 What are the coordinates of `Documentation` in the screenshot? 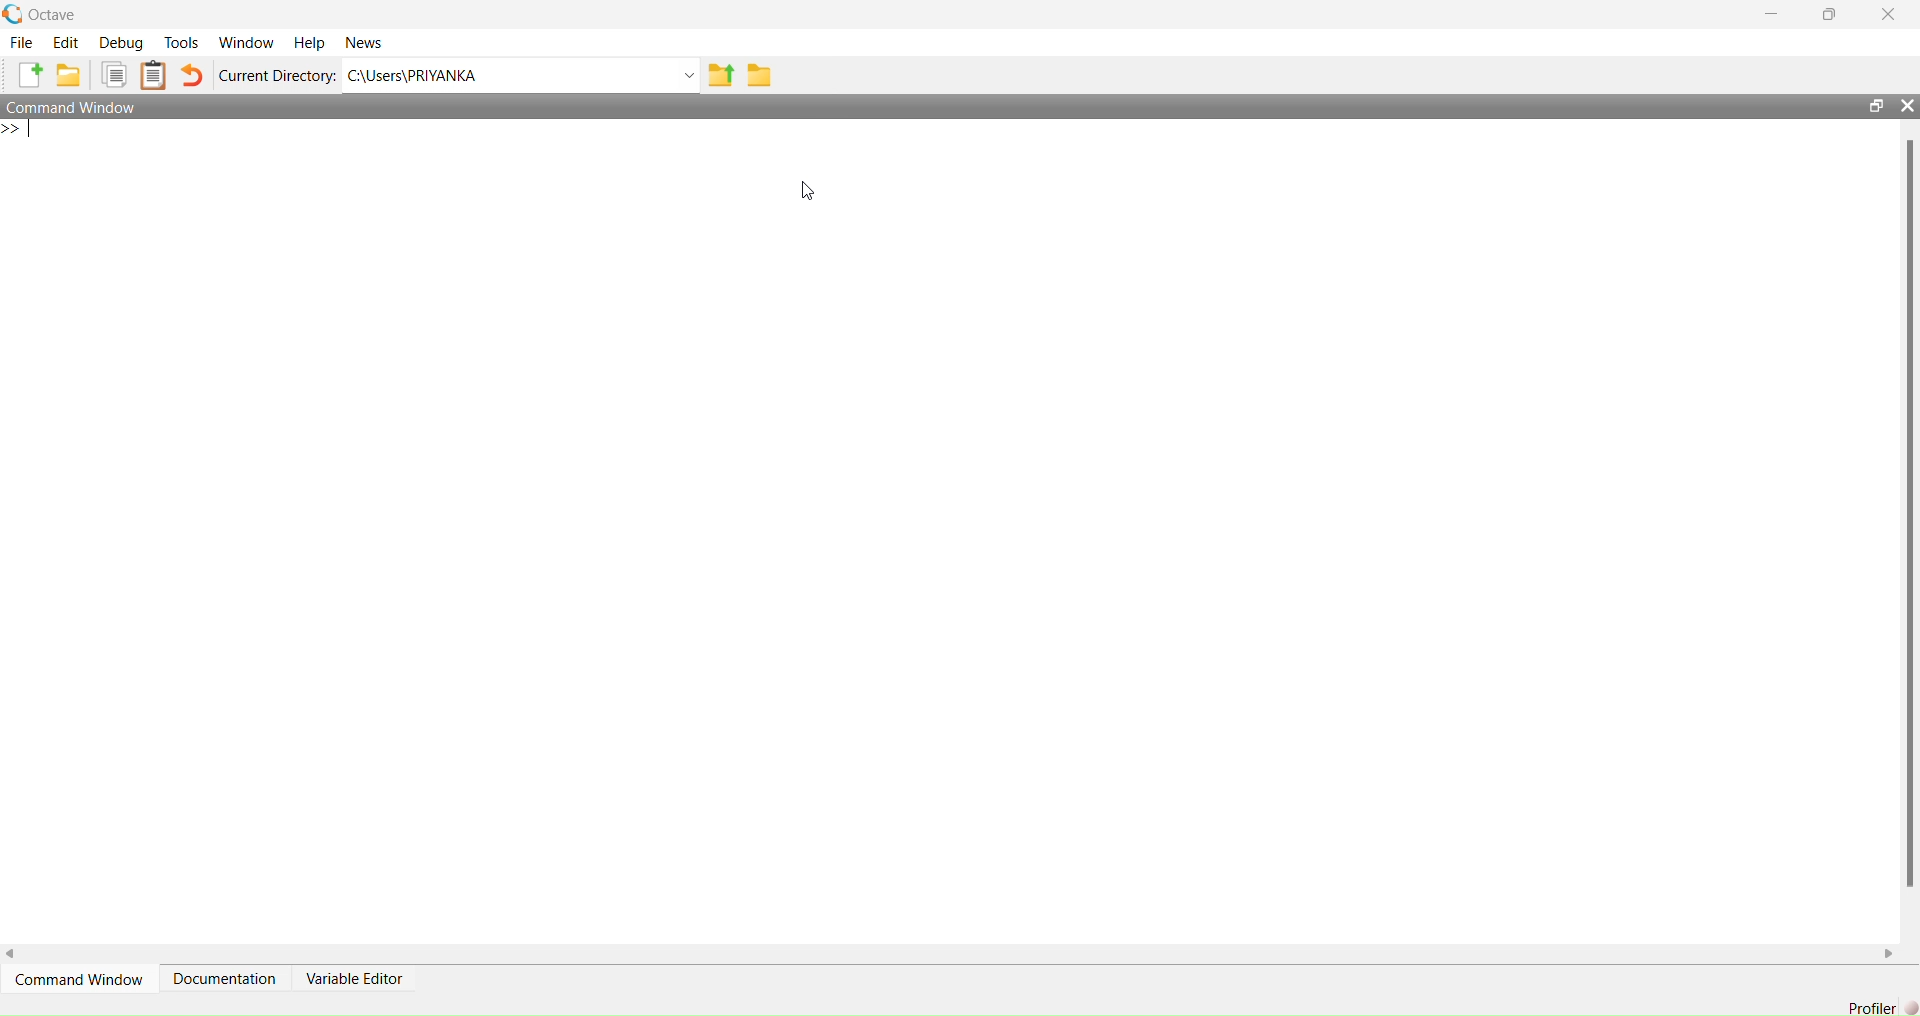 It's located at (226, 977).